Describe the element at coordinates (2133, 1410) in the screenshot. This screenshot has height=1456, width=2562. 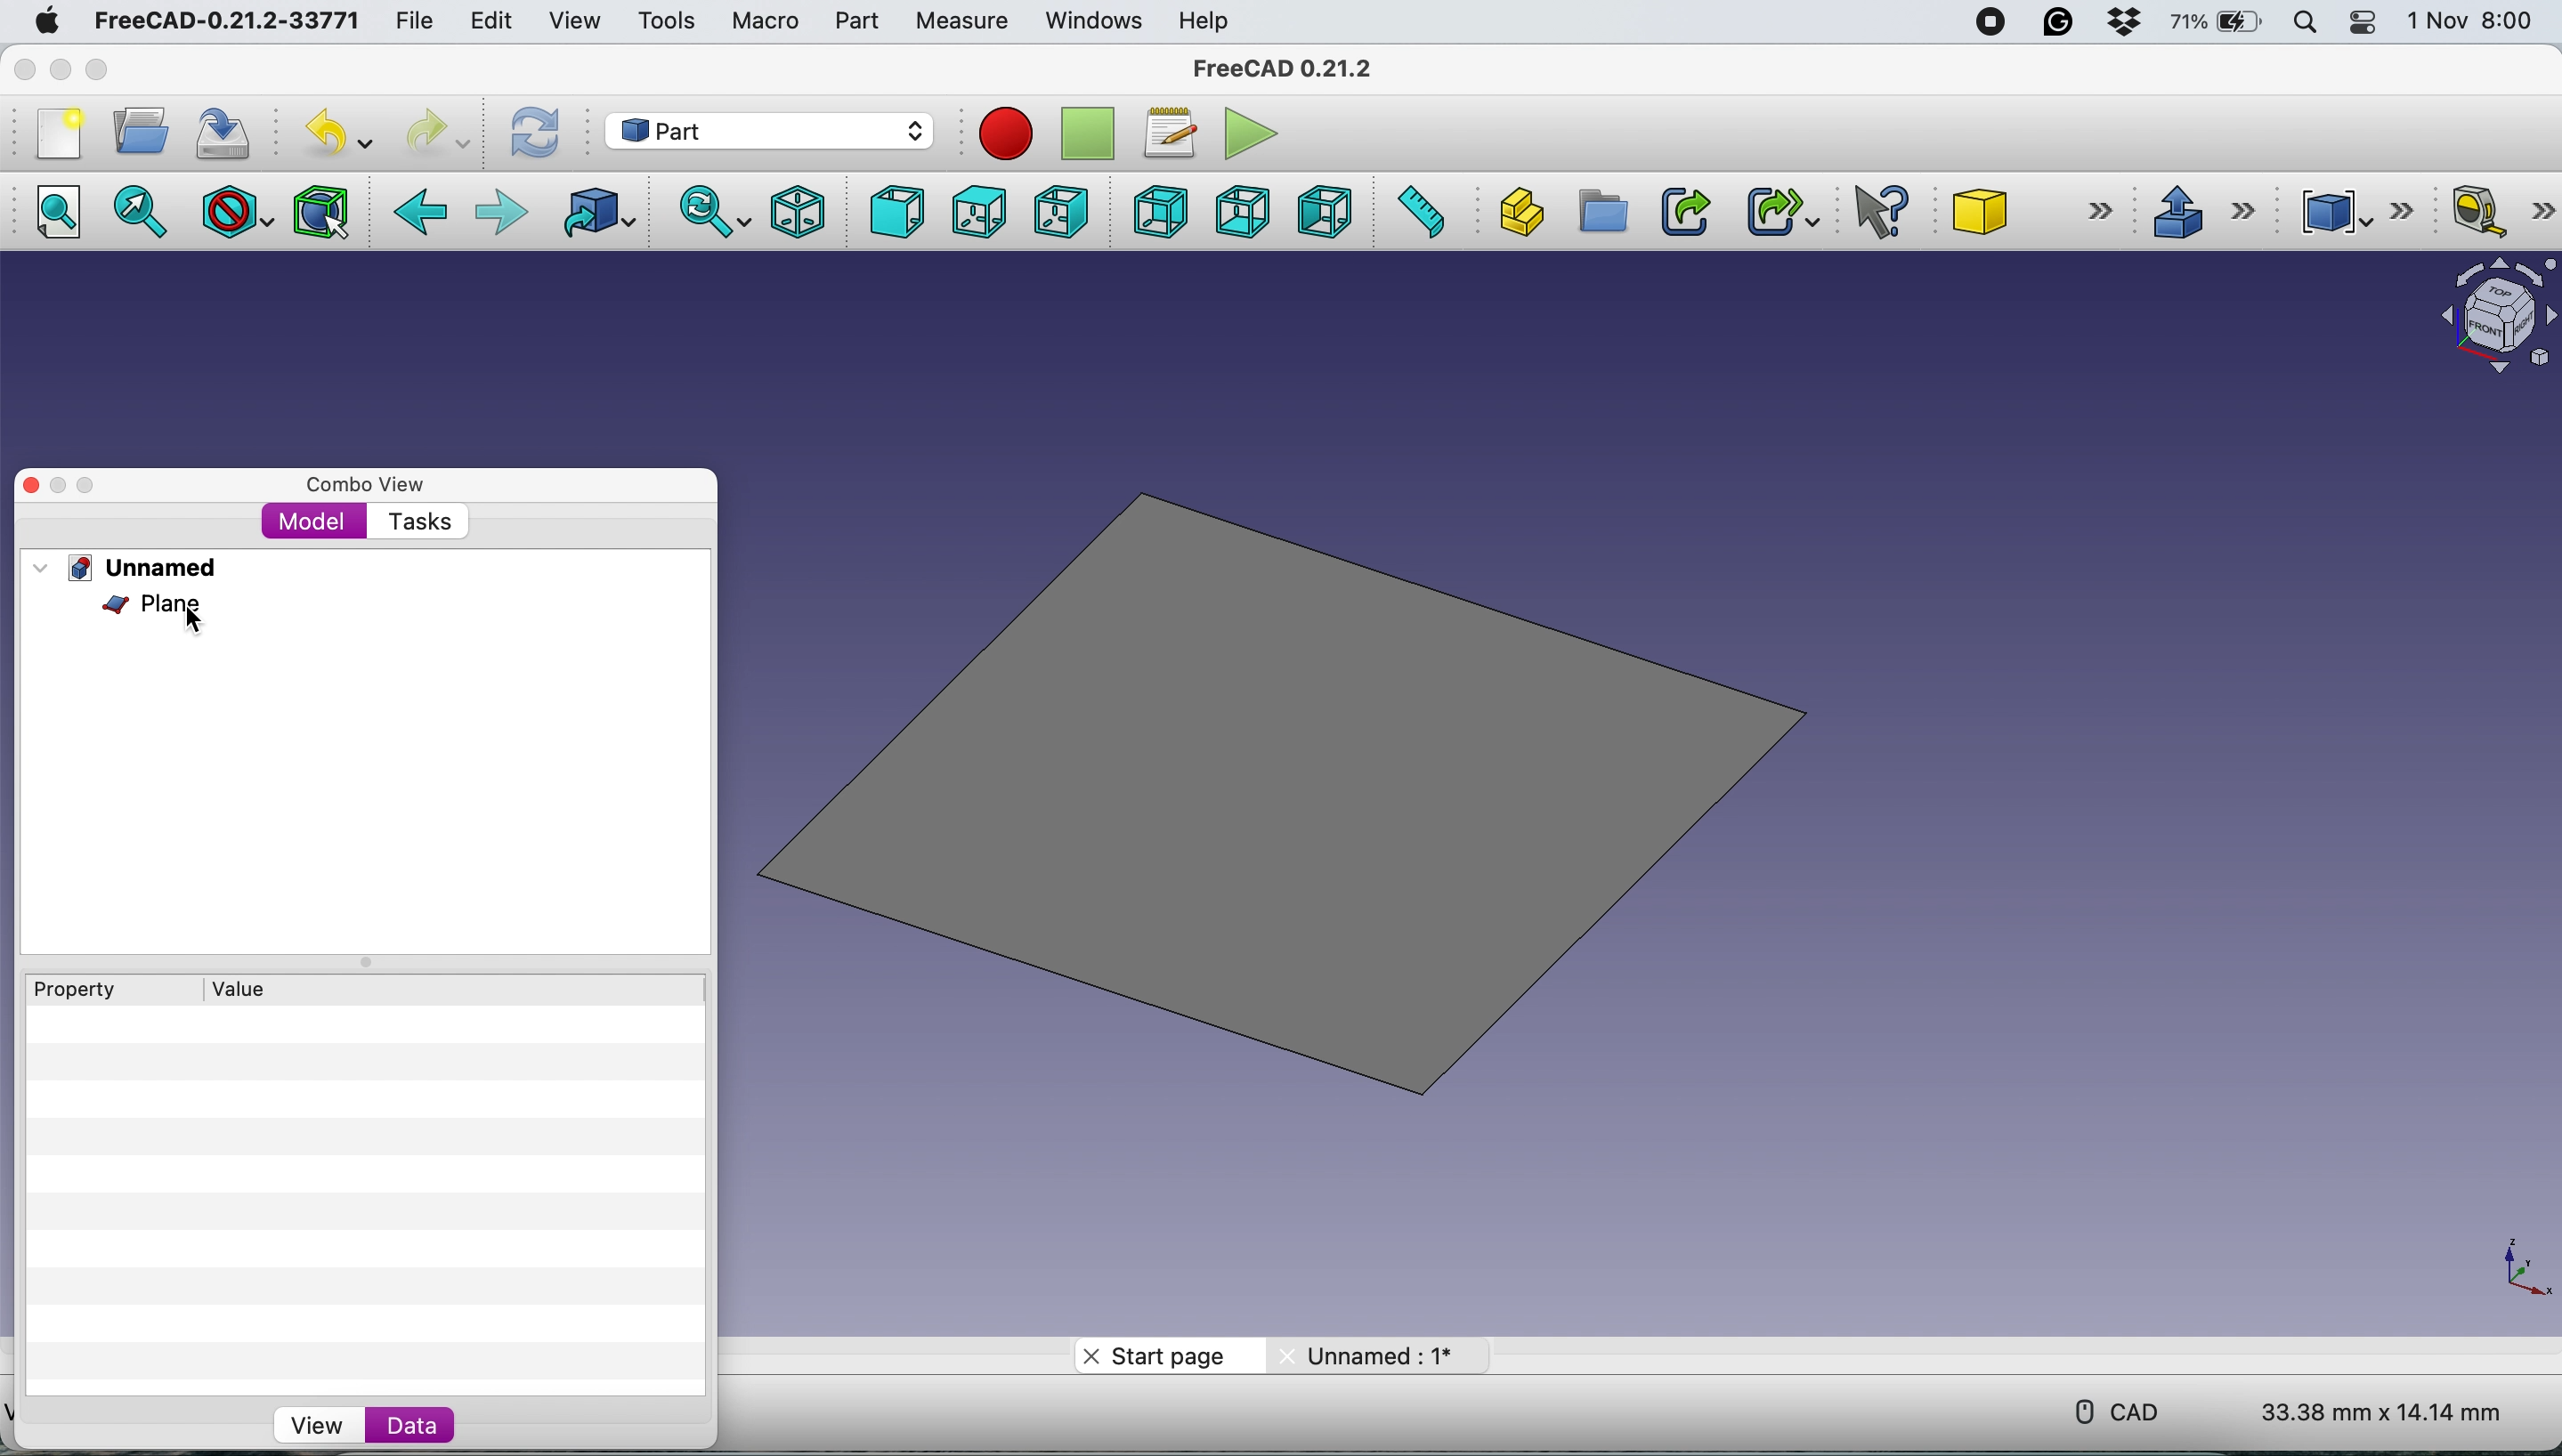
I see `cad` at that location.